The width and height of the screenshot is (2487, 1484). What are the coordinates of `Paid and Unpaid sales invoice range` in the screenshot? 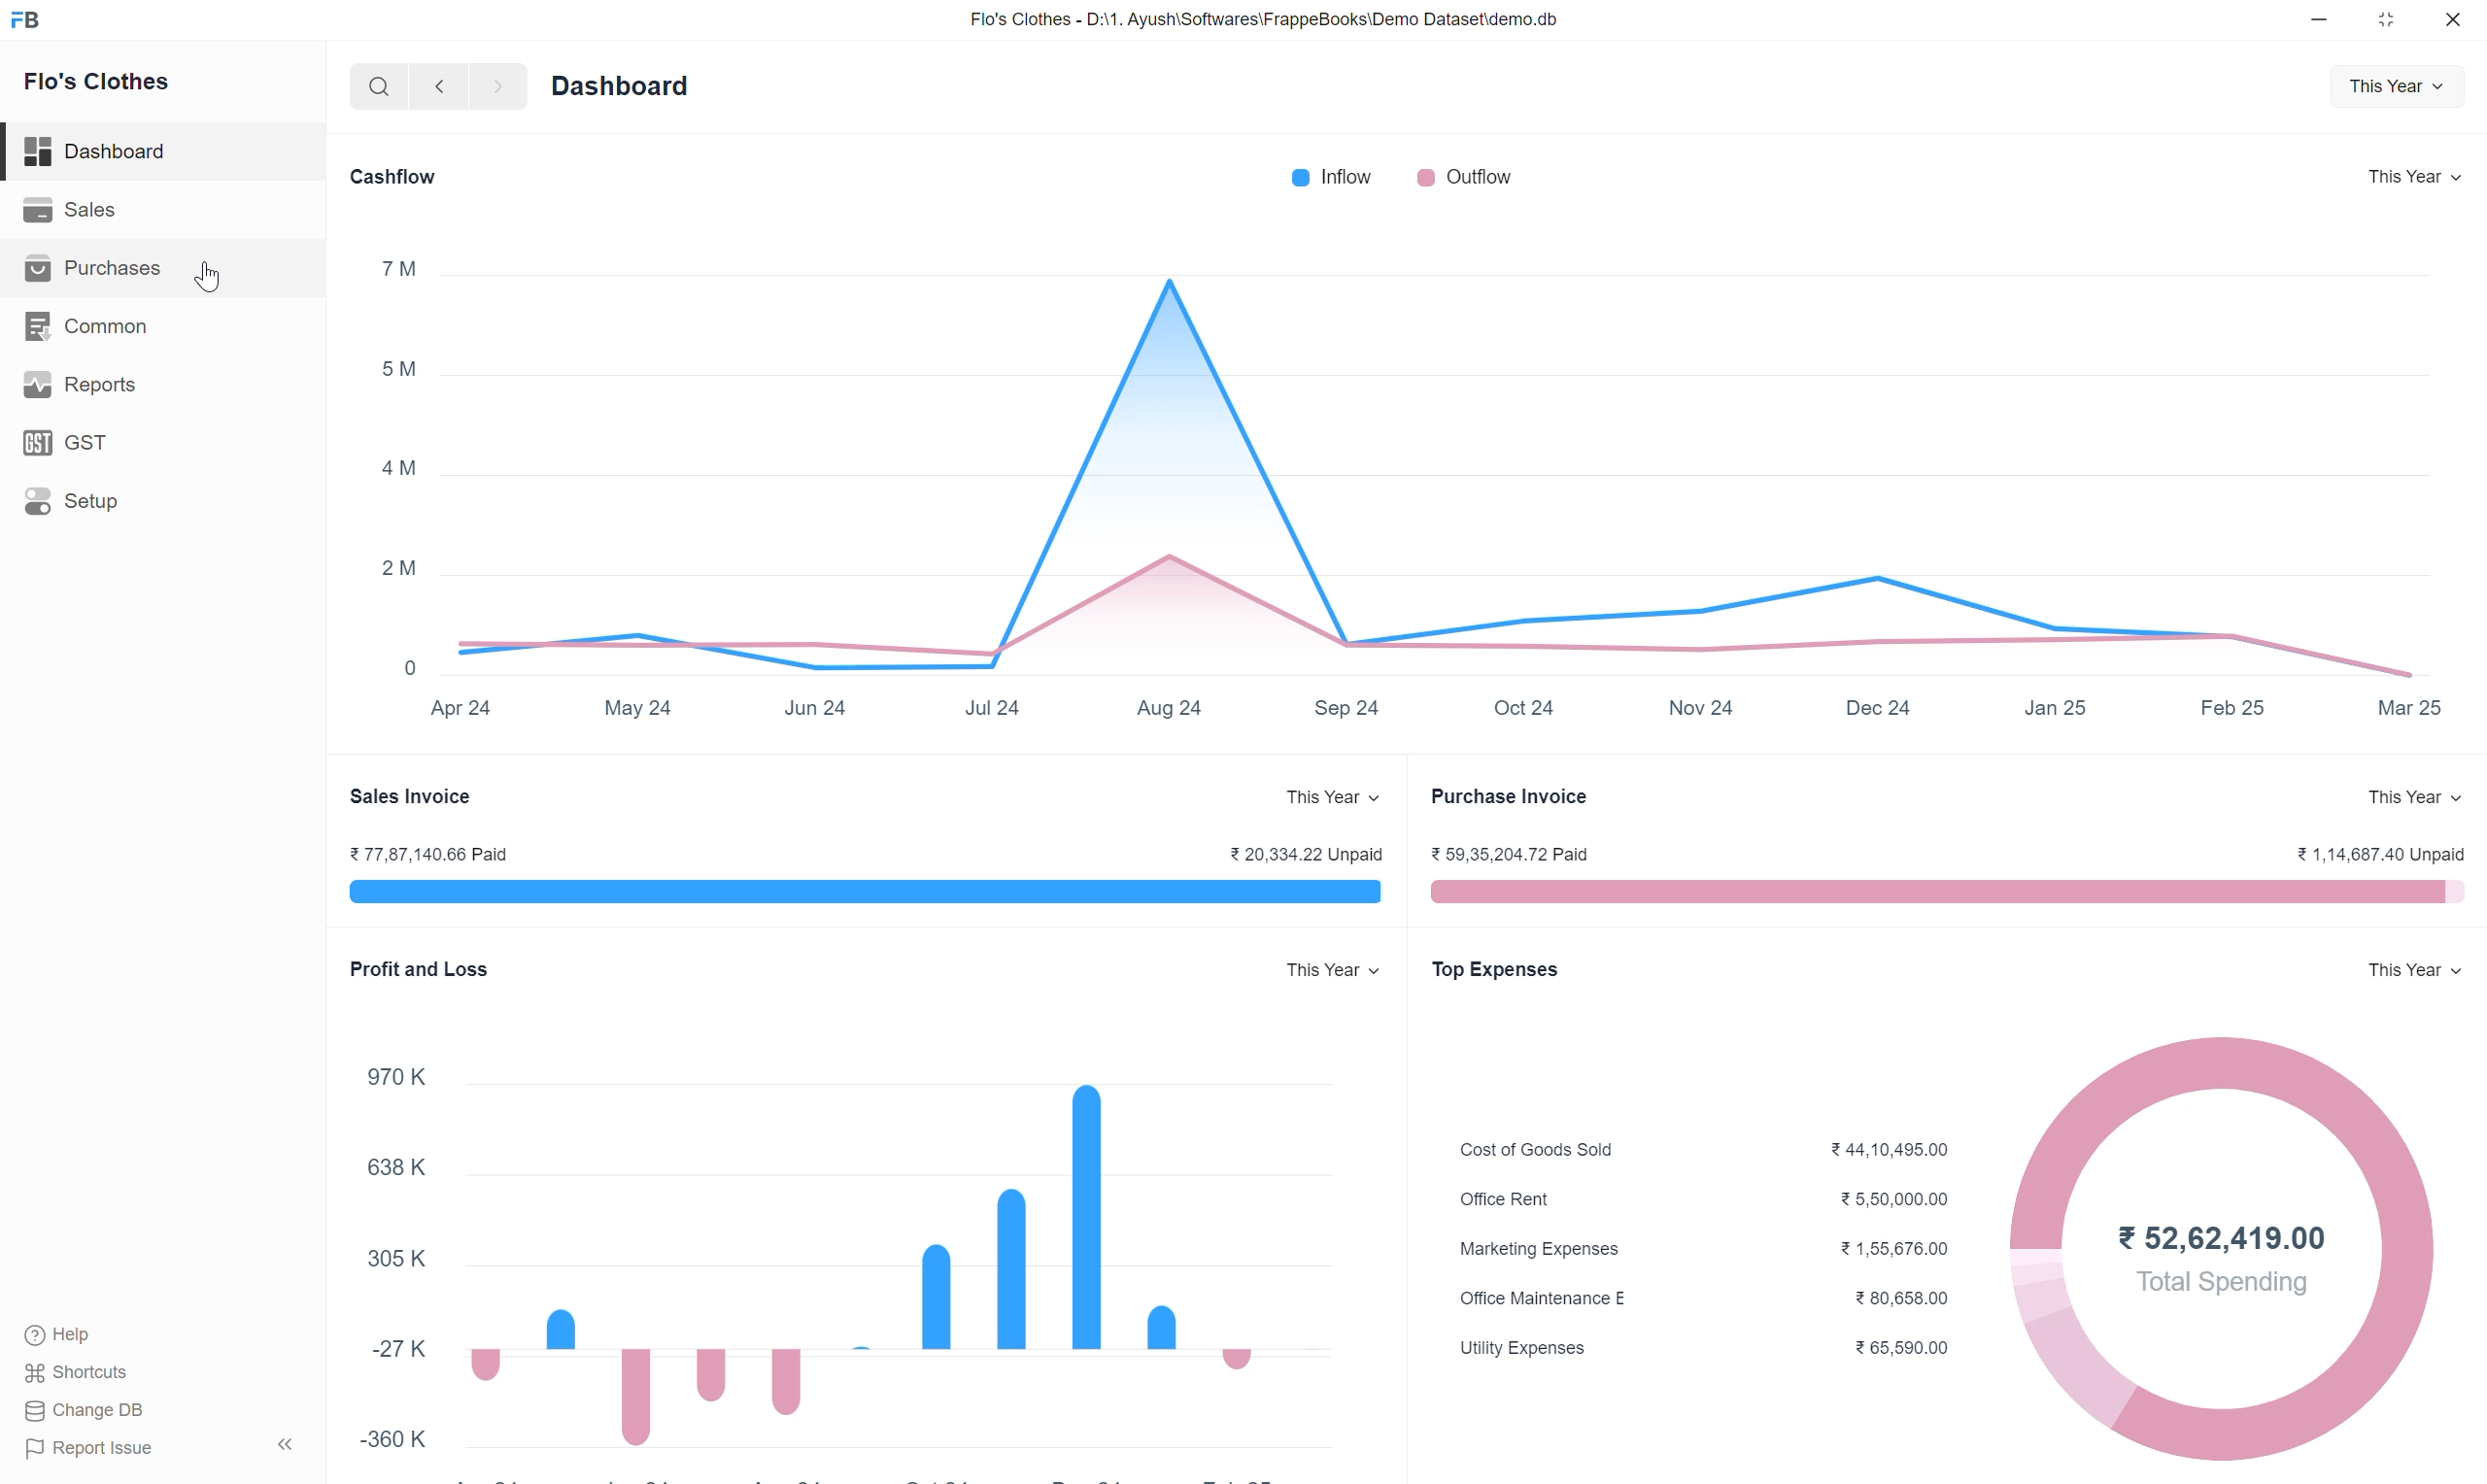 It's located at (865, 891).